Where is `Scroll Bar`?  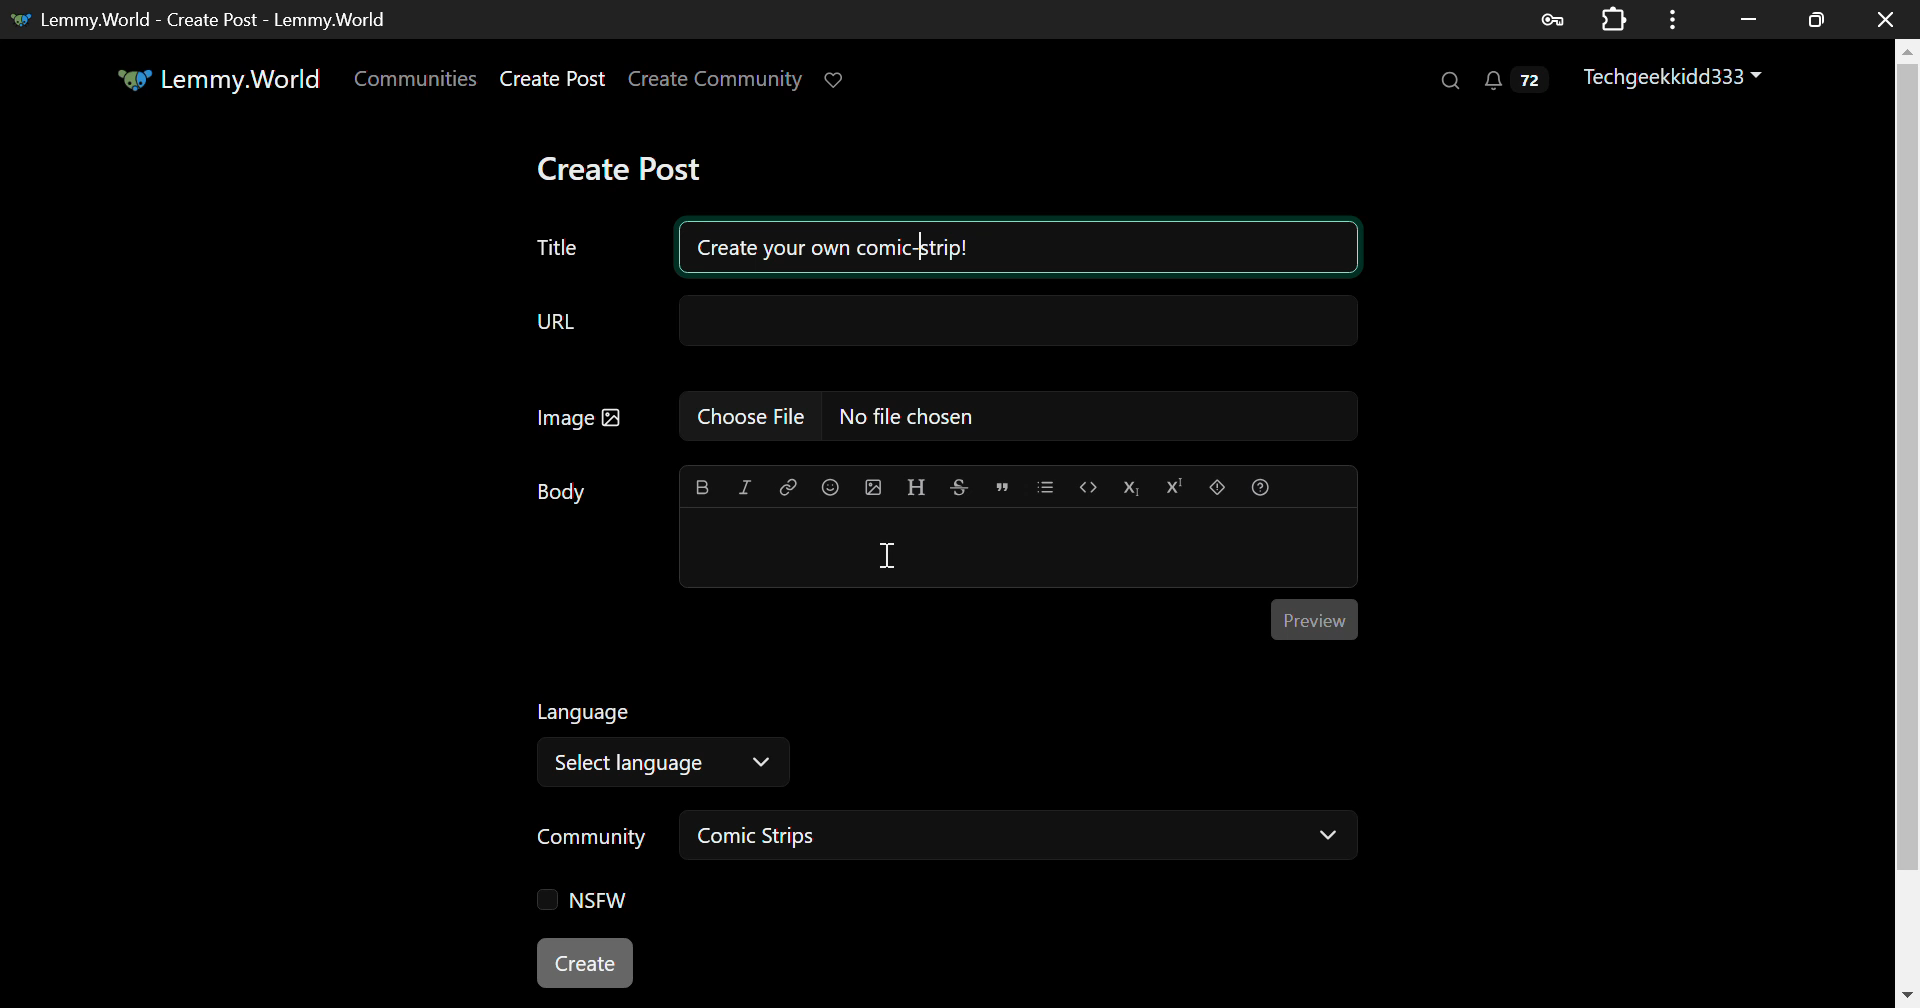
Scroll Bar is located at coordinates (1908, 519).